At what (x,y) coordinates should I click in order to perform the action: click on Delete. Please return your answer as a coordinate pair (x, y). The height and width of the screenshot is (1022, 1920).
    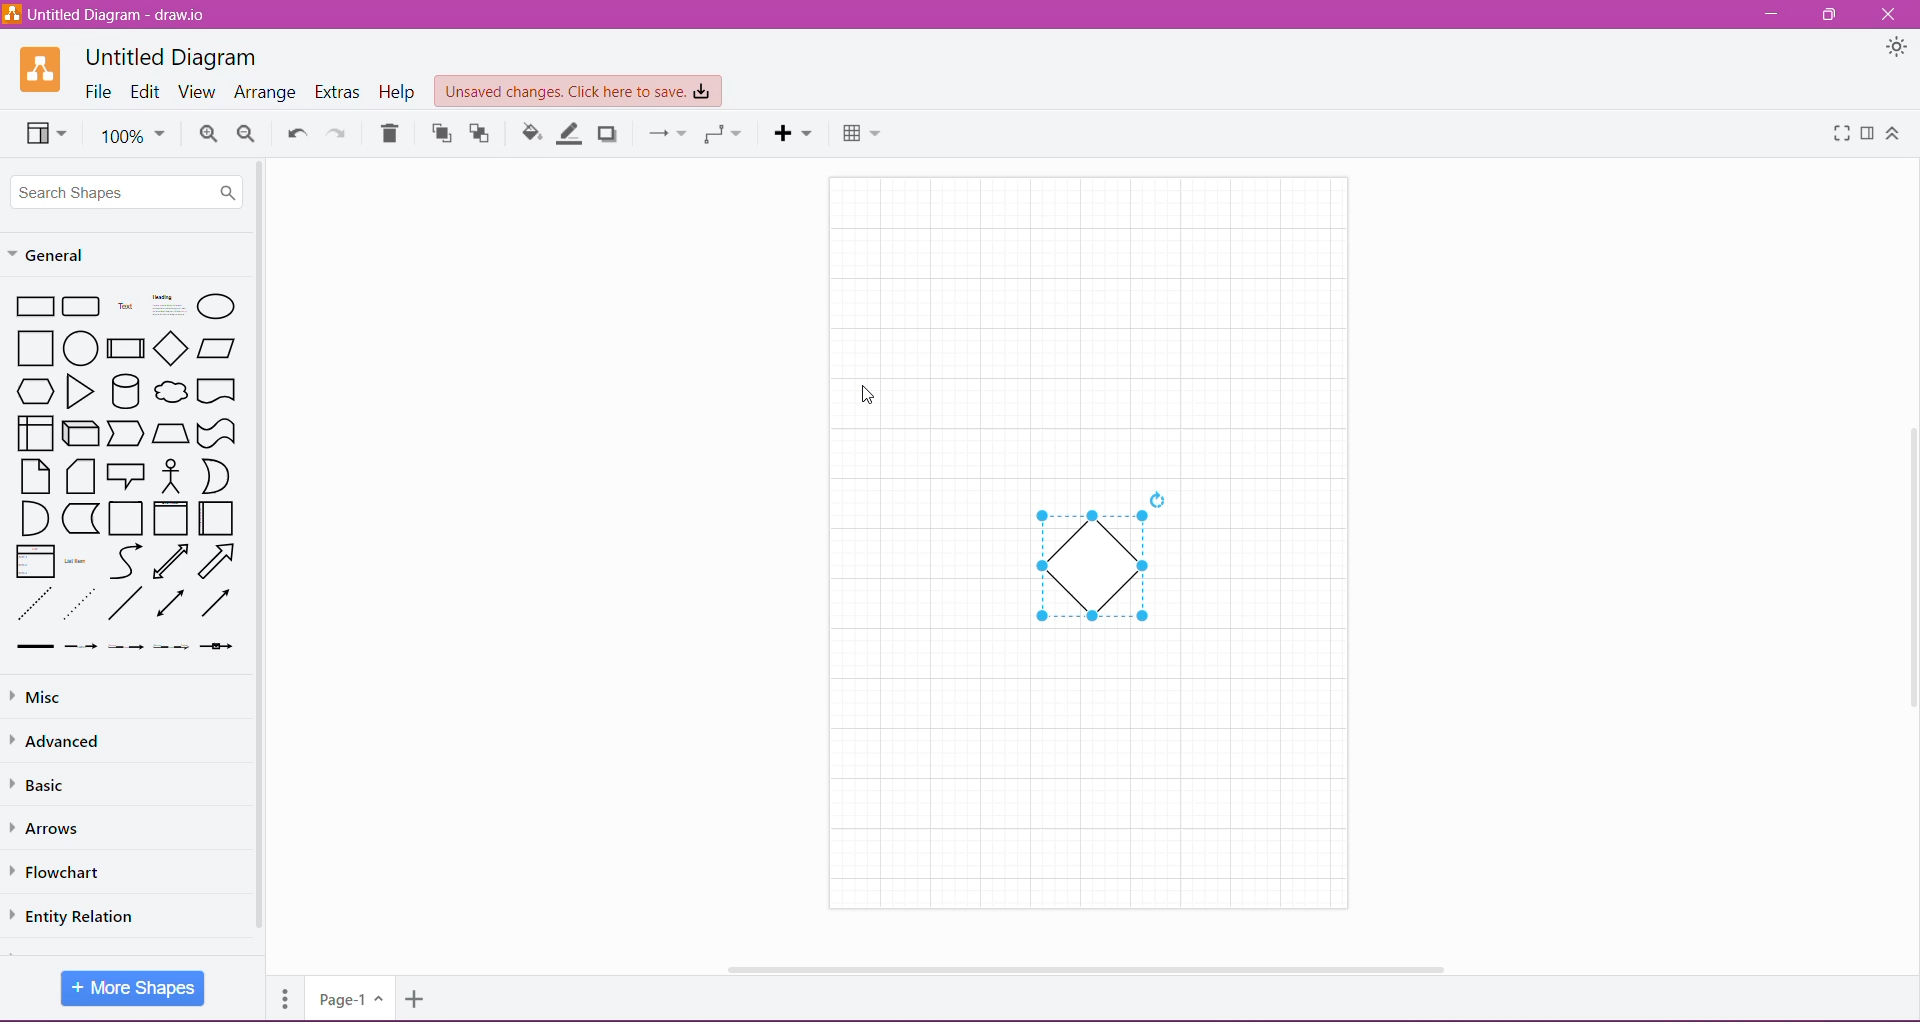
    Looking at the image, I should click on (388, 133).